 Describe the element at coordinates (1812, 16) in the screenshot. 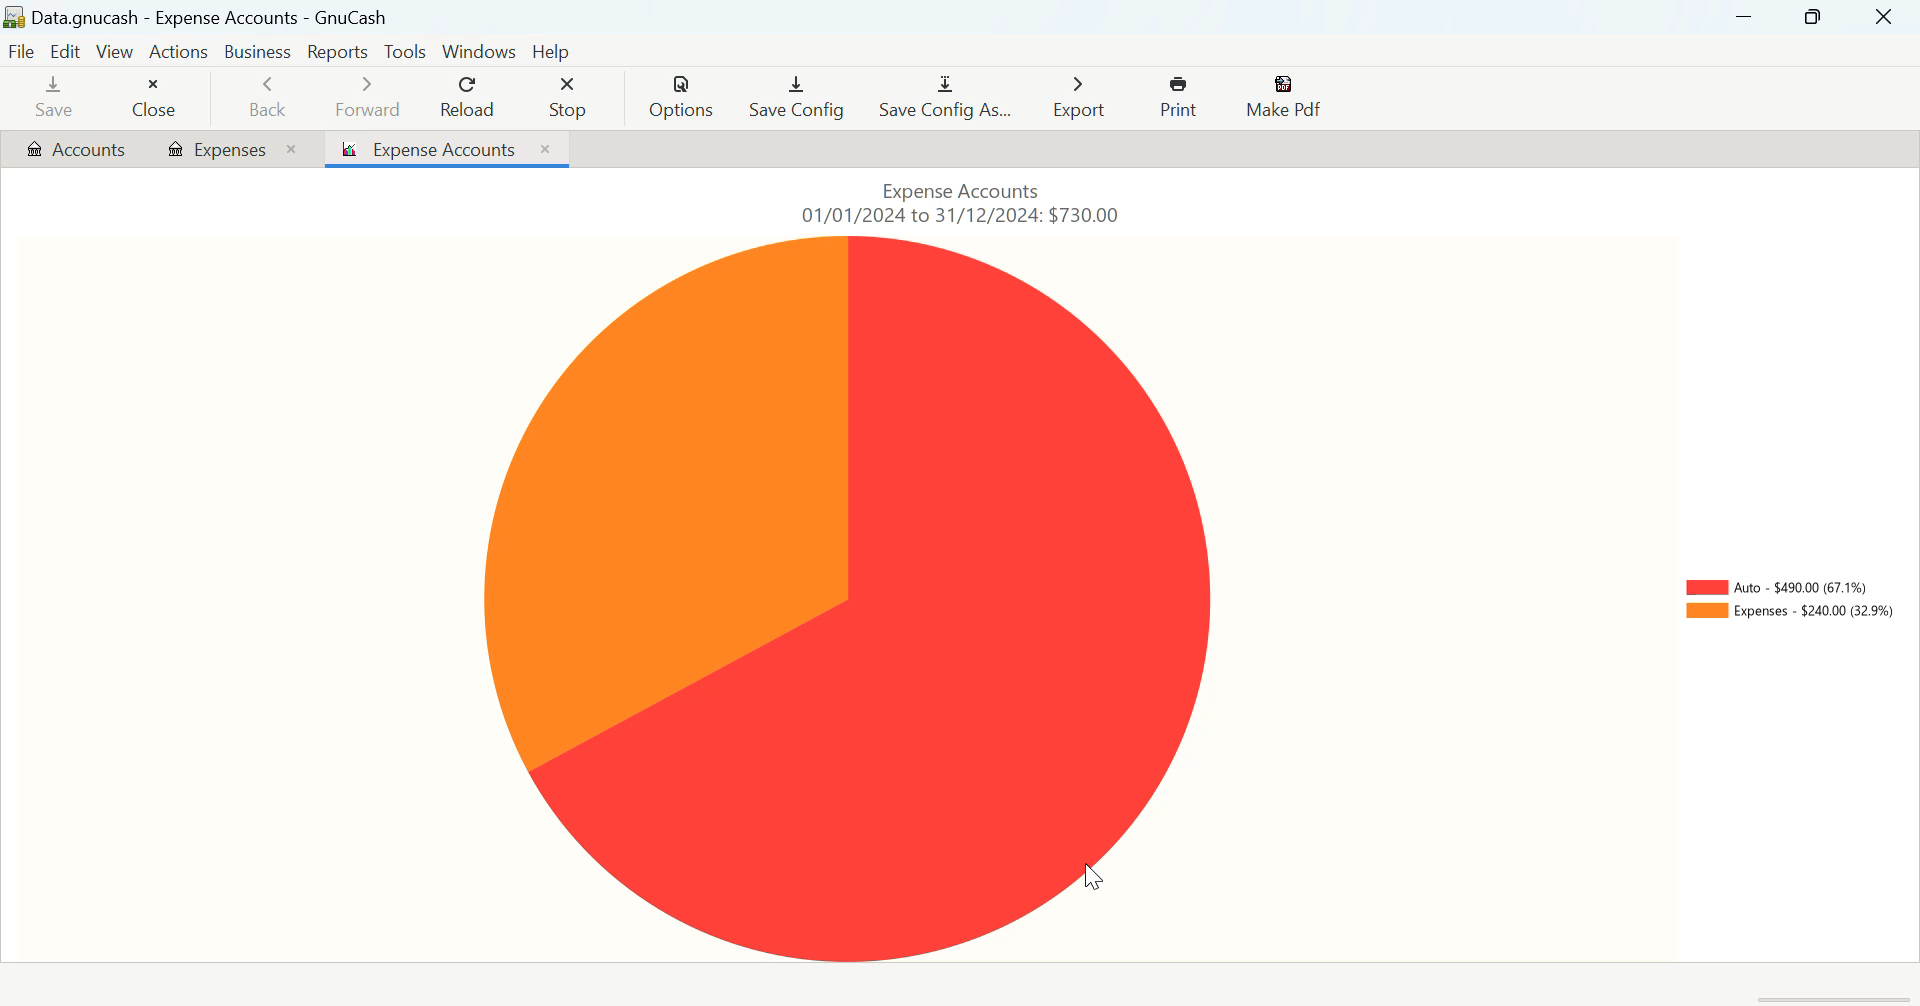

I see `Minimize` at that location.